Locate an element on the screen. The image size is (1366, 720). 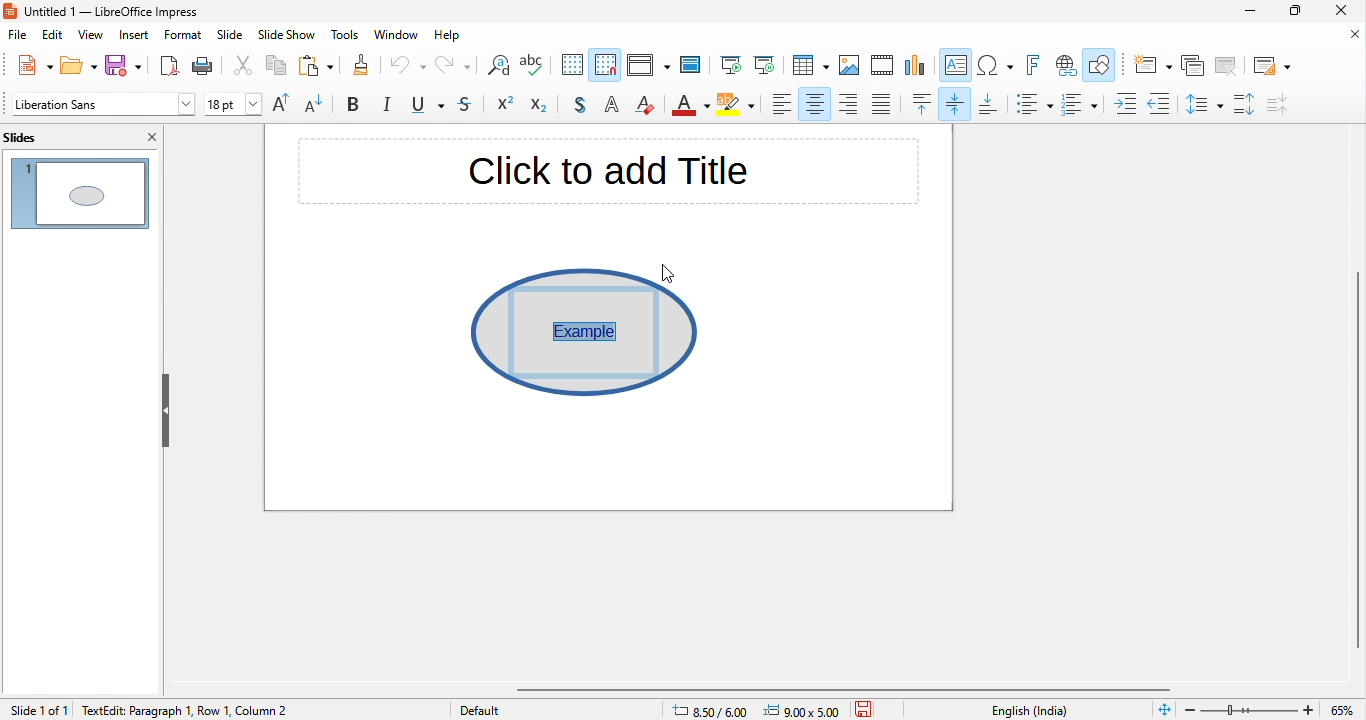
undo is located at coordinates (408, 69).